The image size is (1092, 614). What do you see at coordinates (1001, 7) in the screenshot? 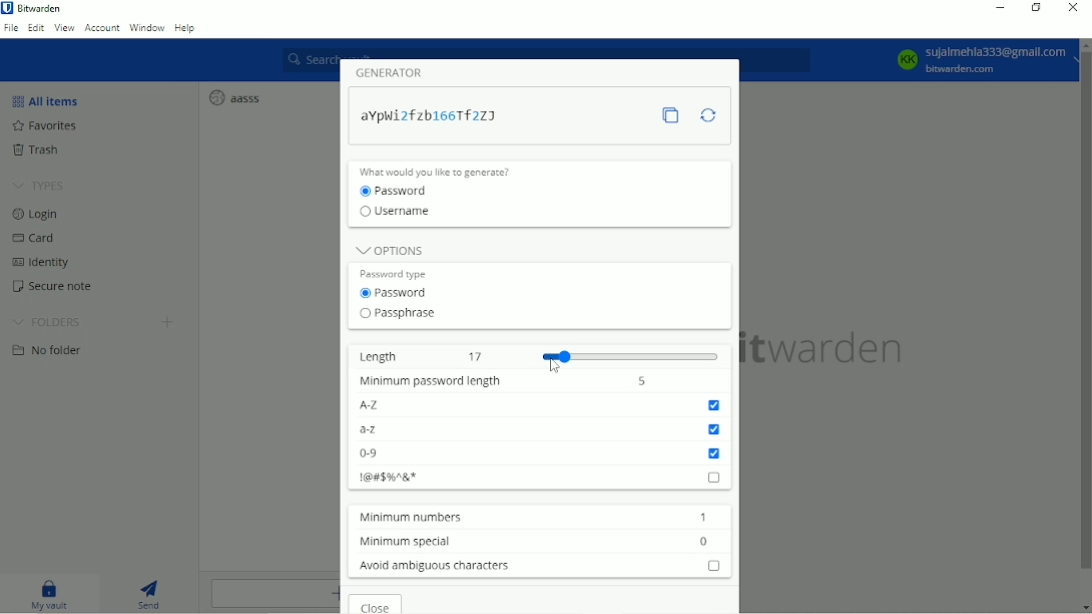
I see `Minimize` at bounding box center [1001, 7].